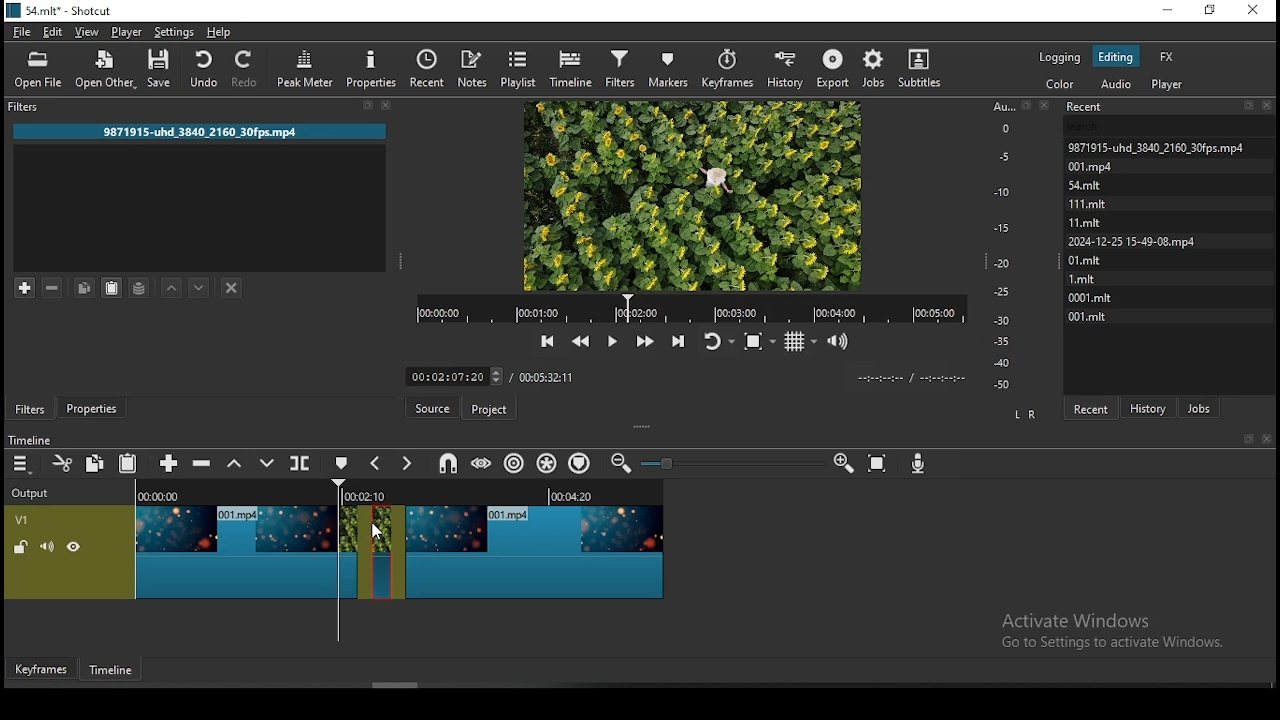 This screenshot has height=720, width=1280. I want to click on video track, so click(250, 545).